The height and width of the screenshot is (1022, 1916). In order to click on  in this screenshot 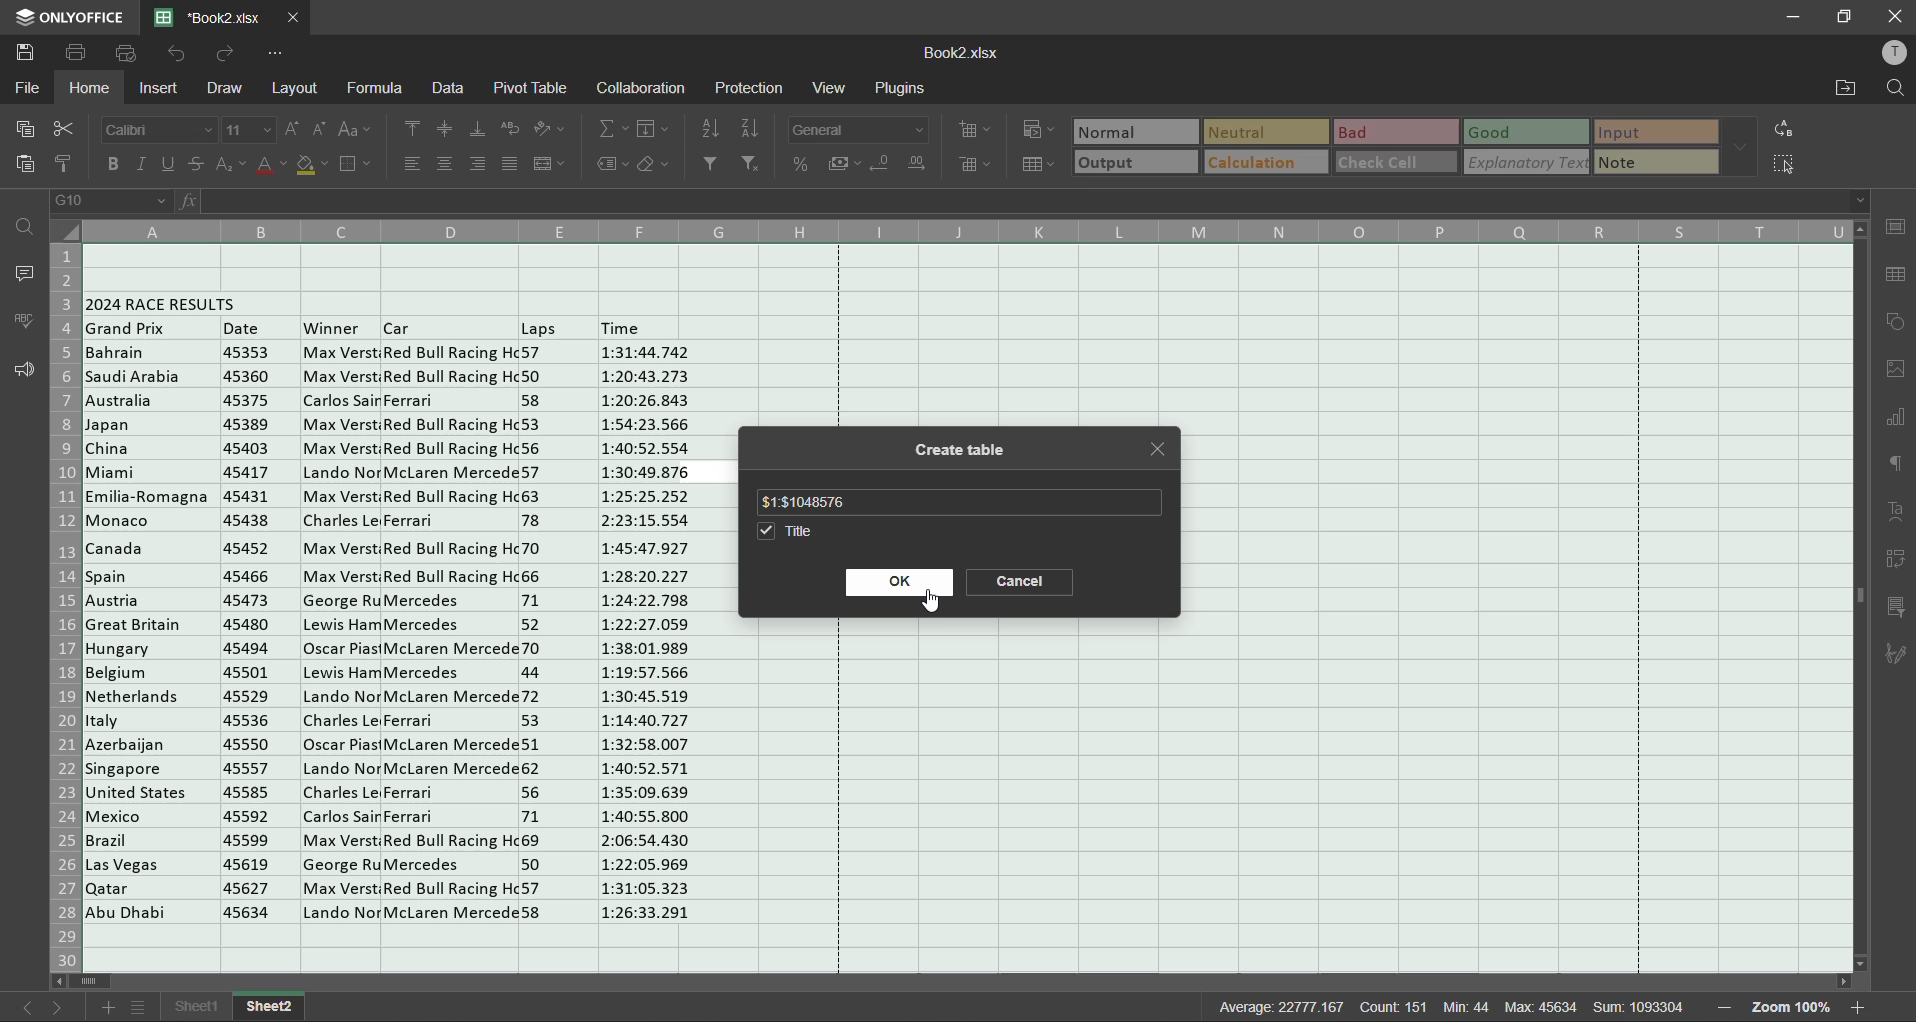, I will do `click(542, 327)`.